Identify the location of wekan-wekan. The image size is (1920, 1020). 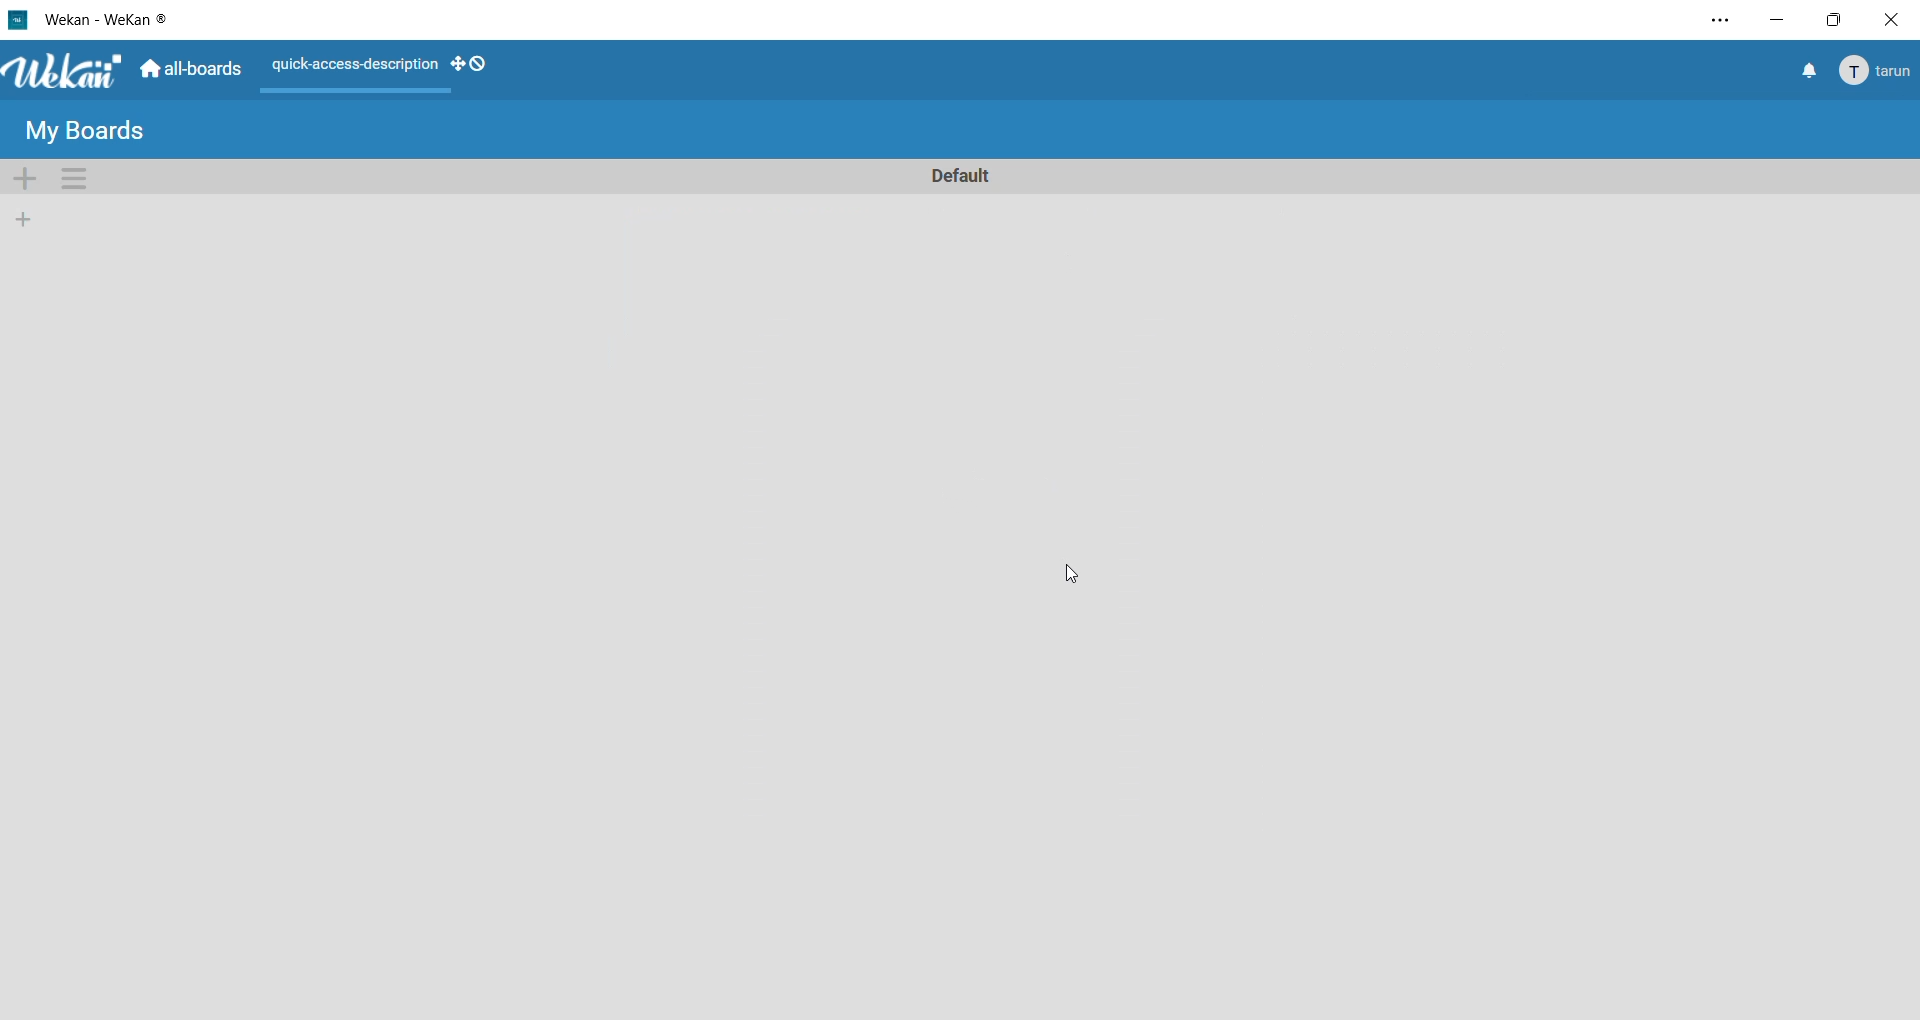
(113, 17).